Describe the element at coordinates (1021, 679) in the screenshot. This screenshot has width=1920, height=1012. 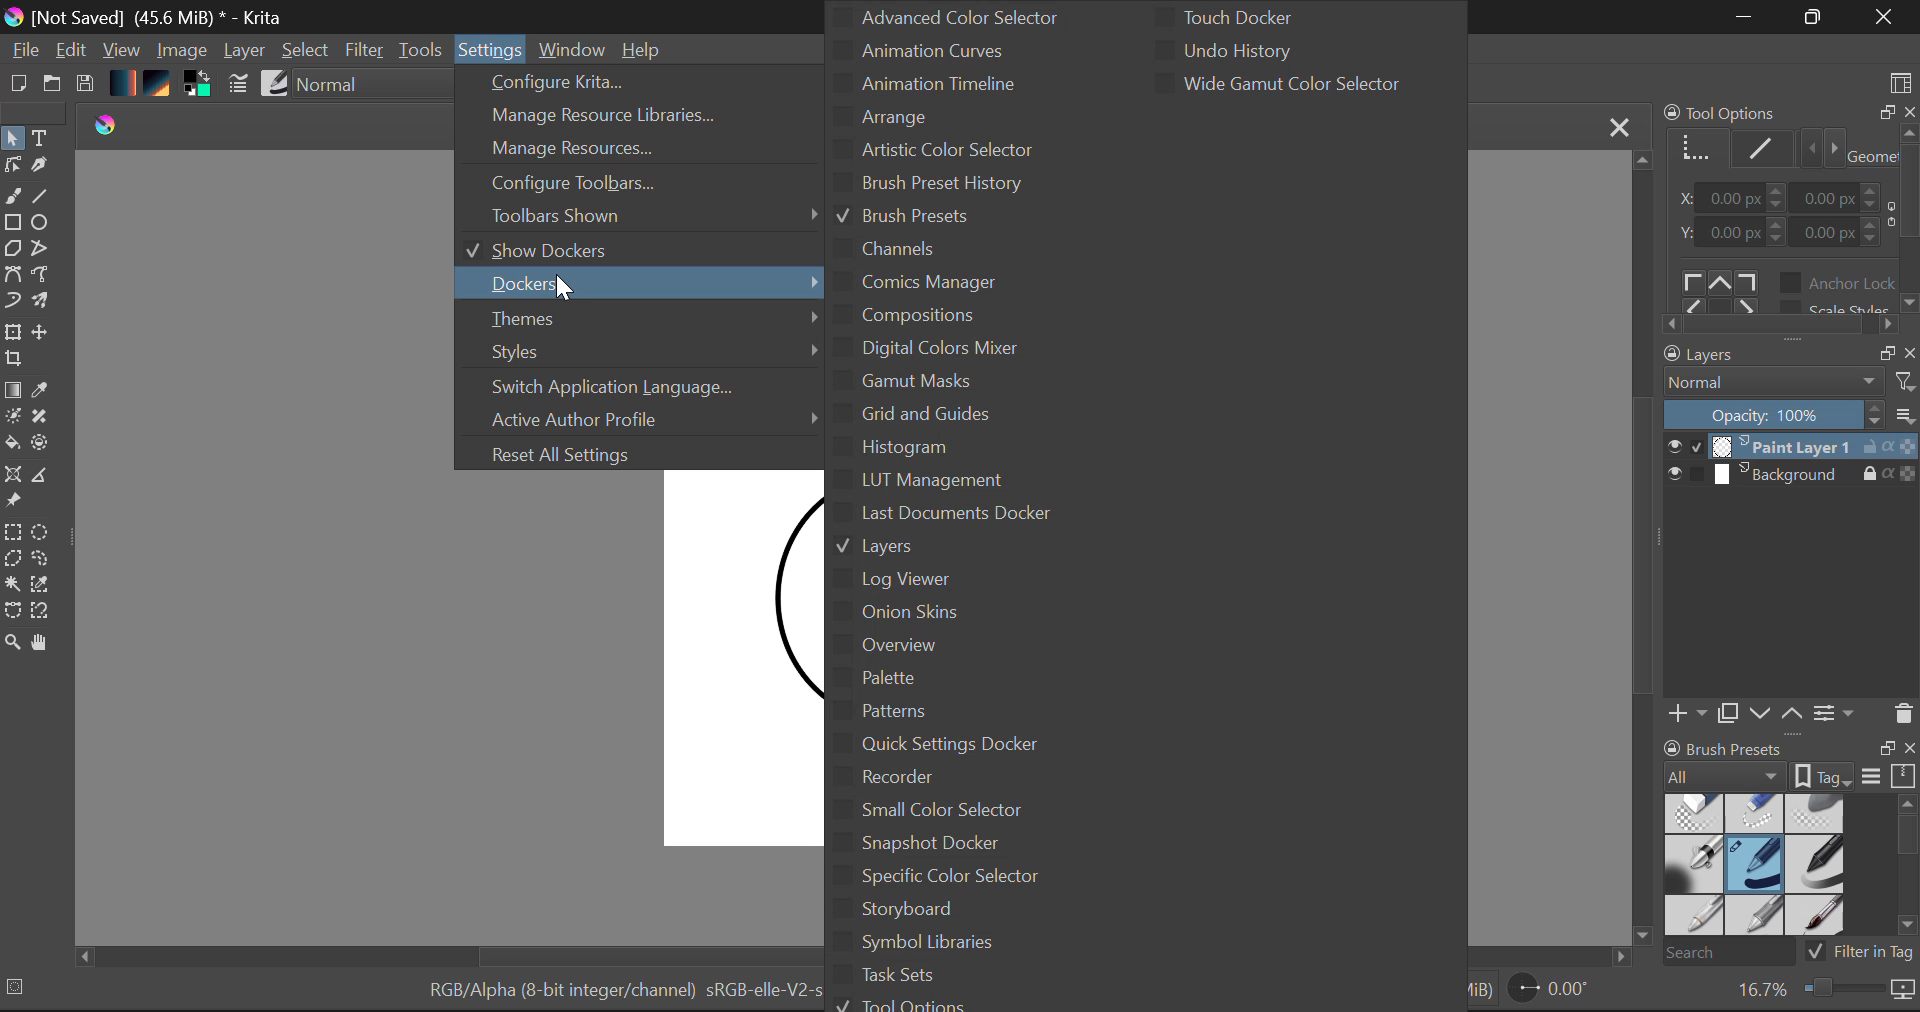
I see `Palette` at that location.